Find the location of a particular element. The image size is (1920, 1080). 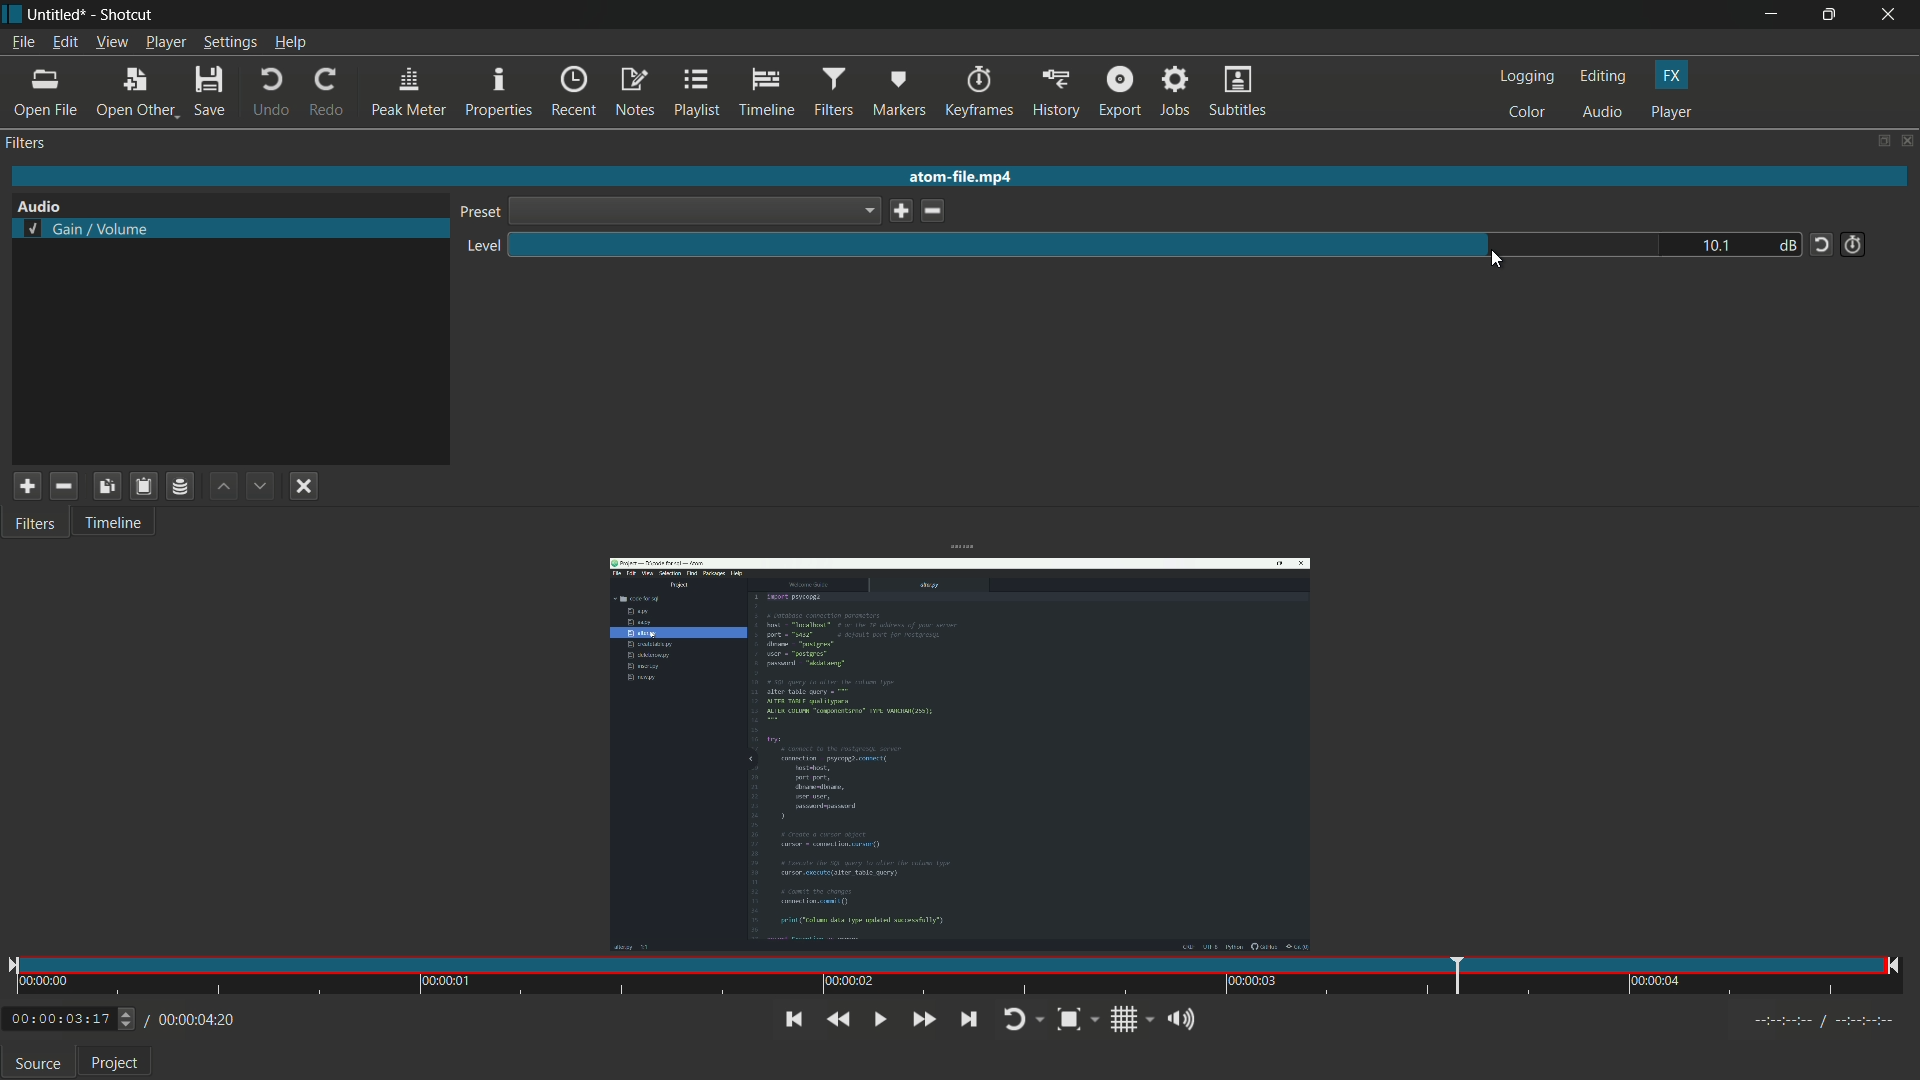

app name is located at coordinates (124, 15).